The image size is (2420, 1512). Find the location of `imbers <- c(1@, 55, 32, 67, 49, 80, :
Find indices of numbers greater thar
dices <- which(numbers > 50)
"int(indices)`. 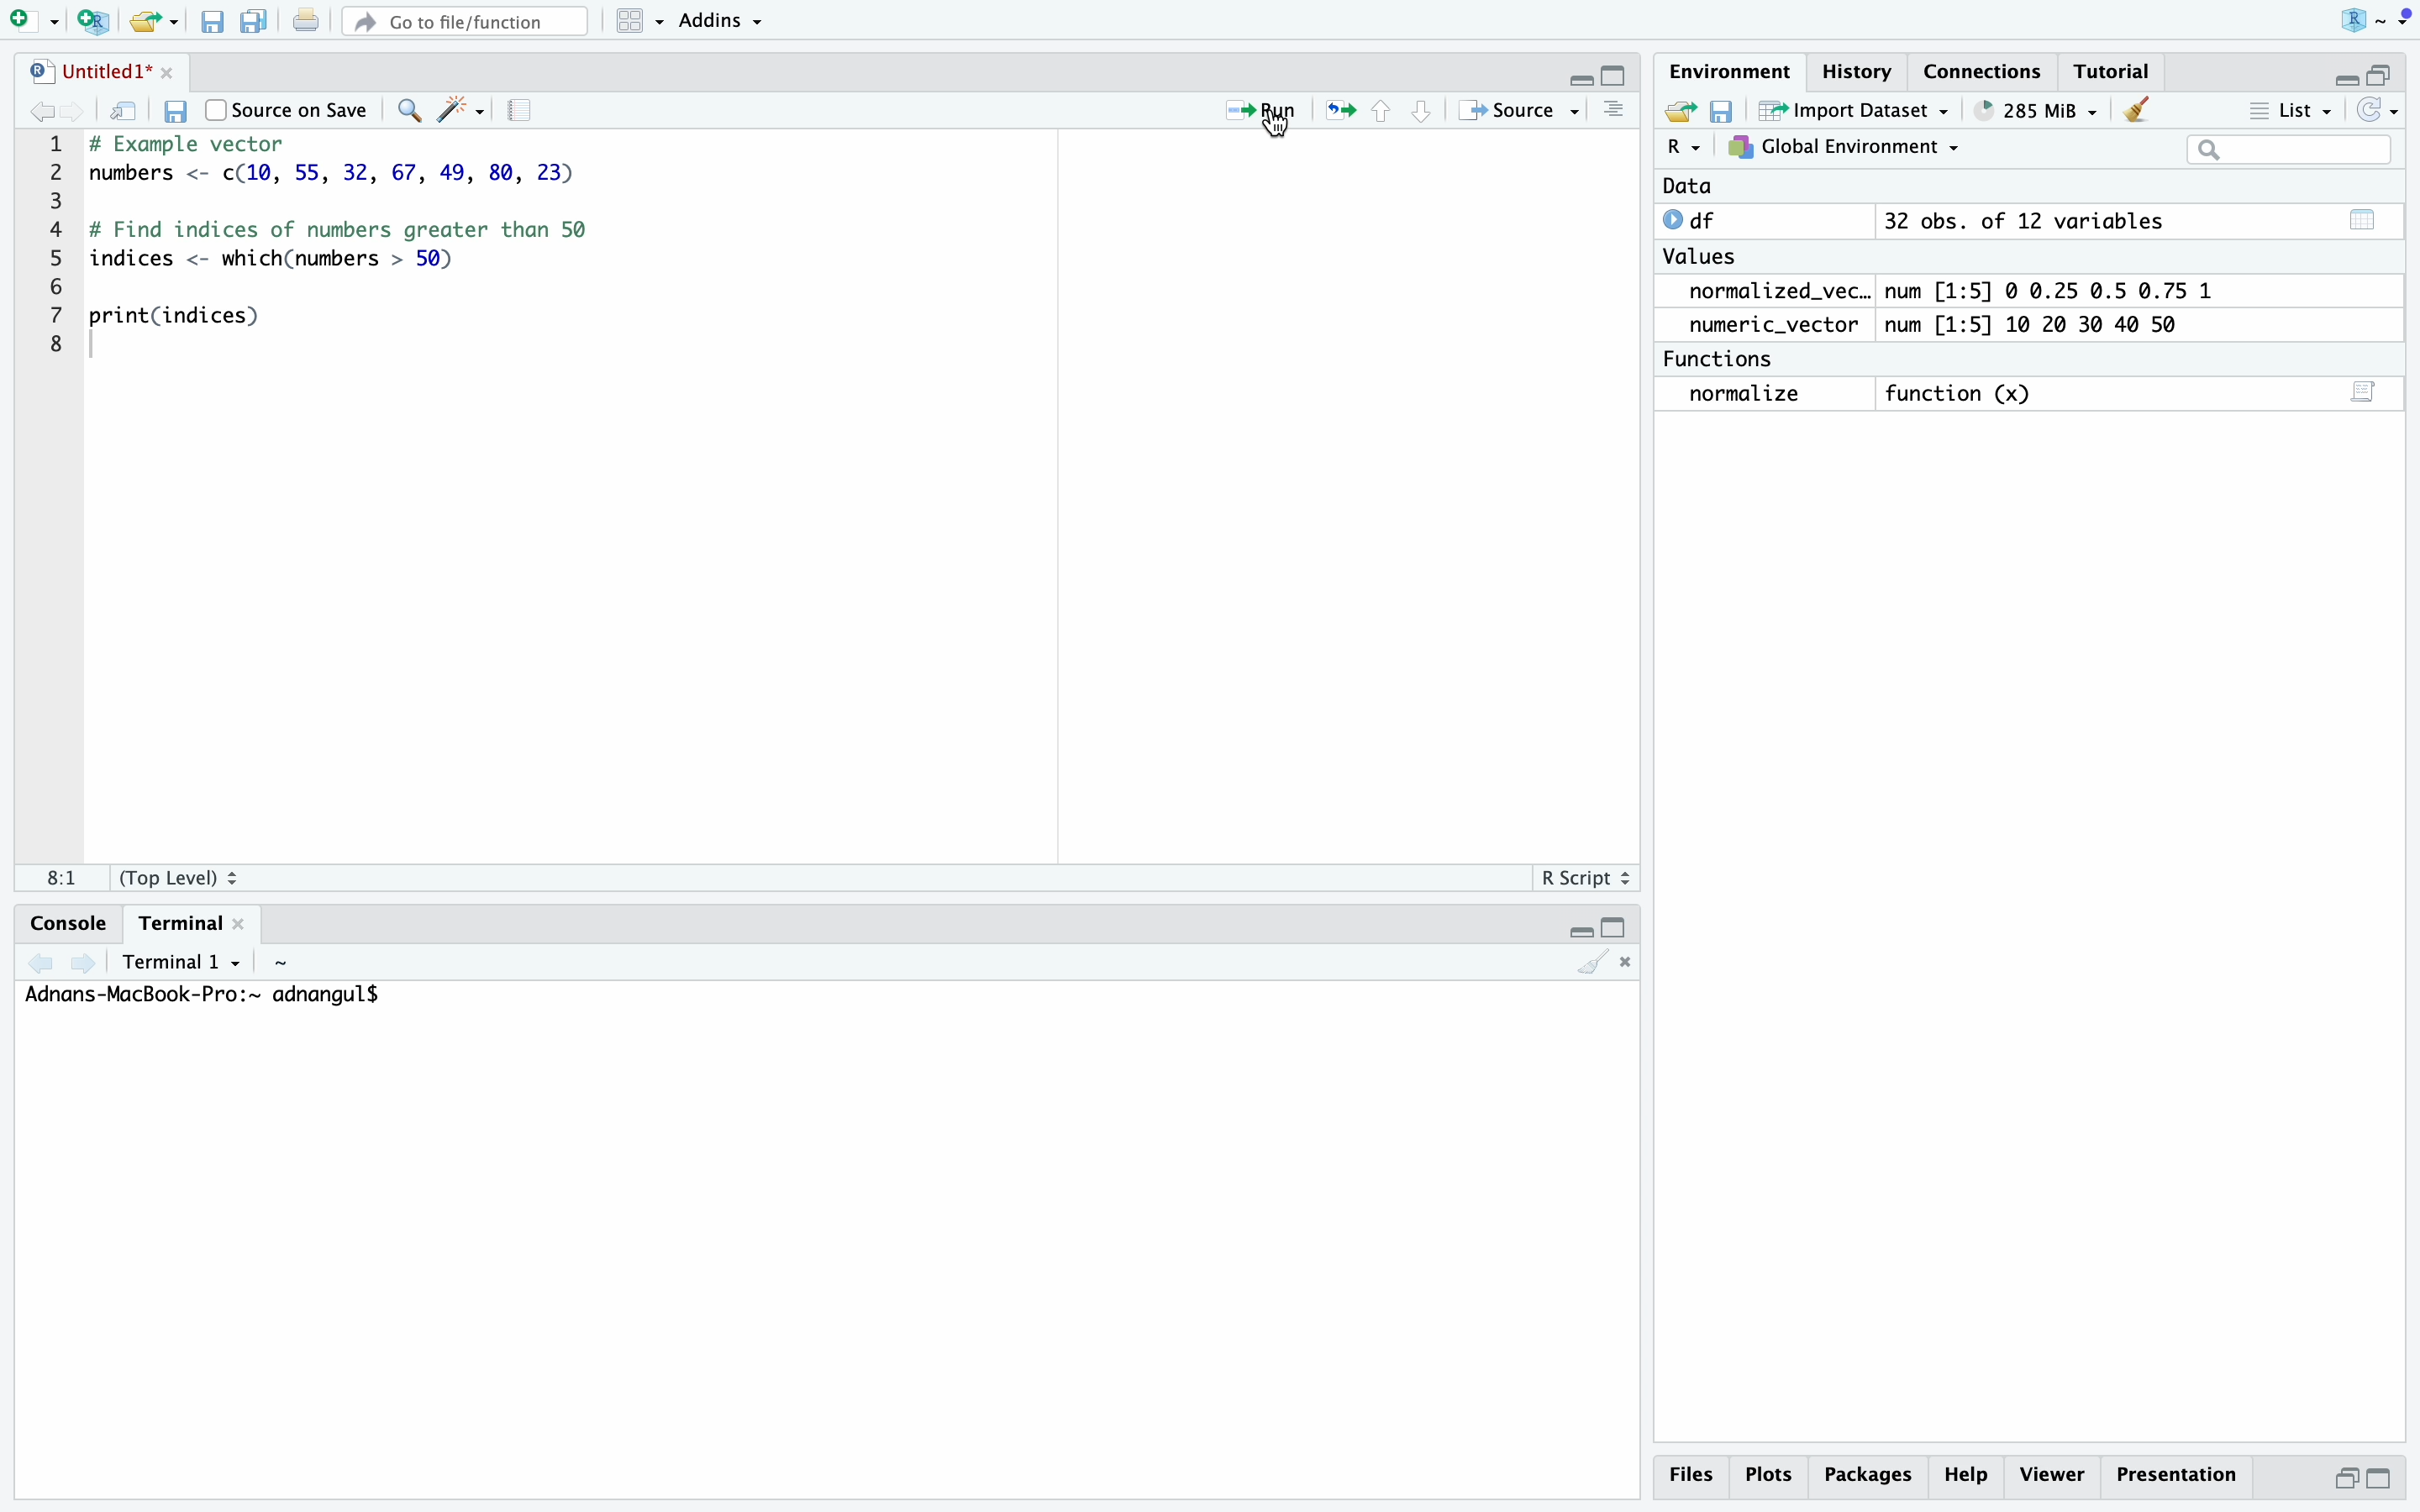

imbers <- c(1@, 55, 32, 67, 49, 80, :
Find indices of numbers greater thar
dices <- which(numbers > 50)
"int(indices) is located at coordinates (377, 256).